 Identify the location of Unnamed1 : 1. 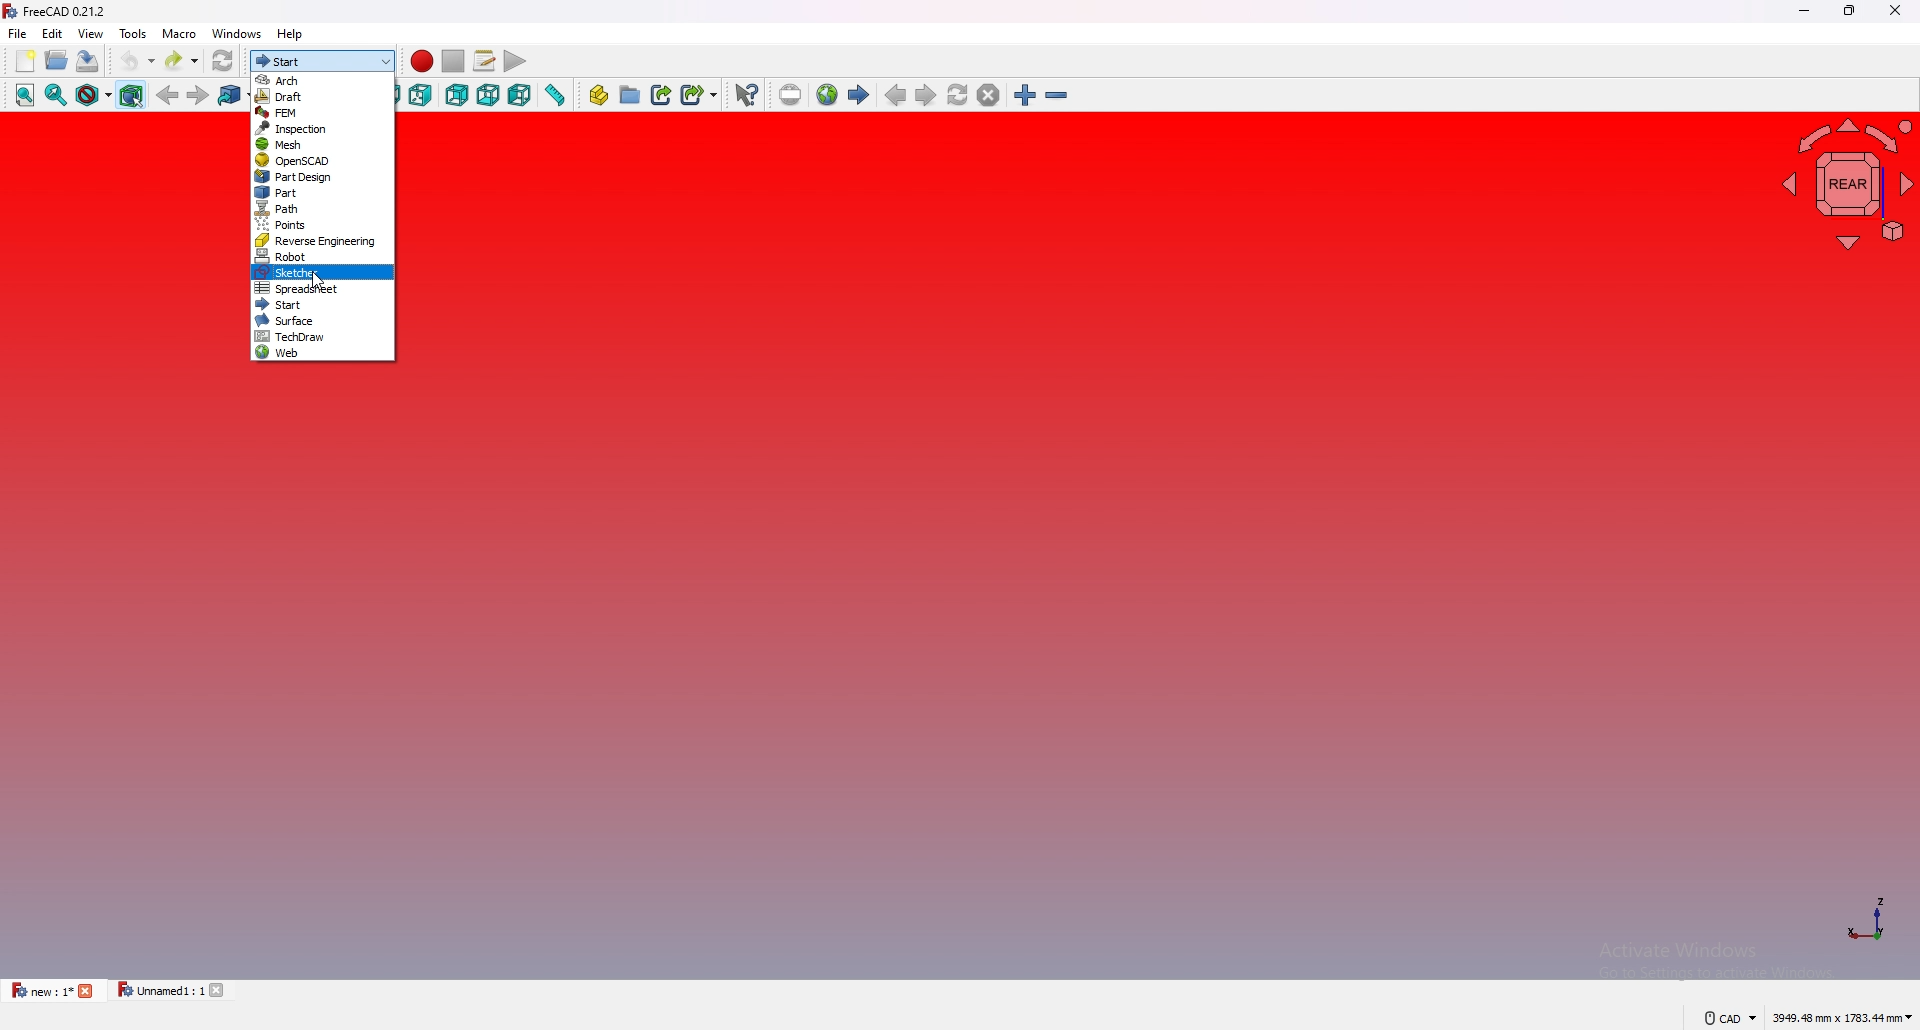
(159, 990).